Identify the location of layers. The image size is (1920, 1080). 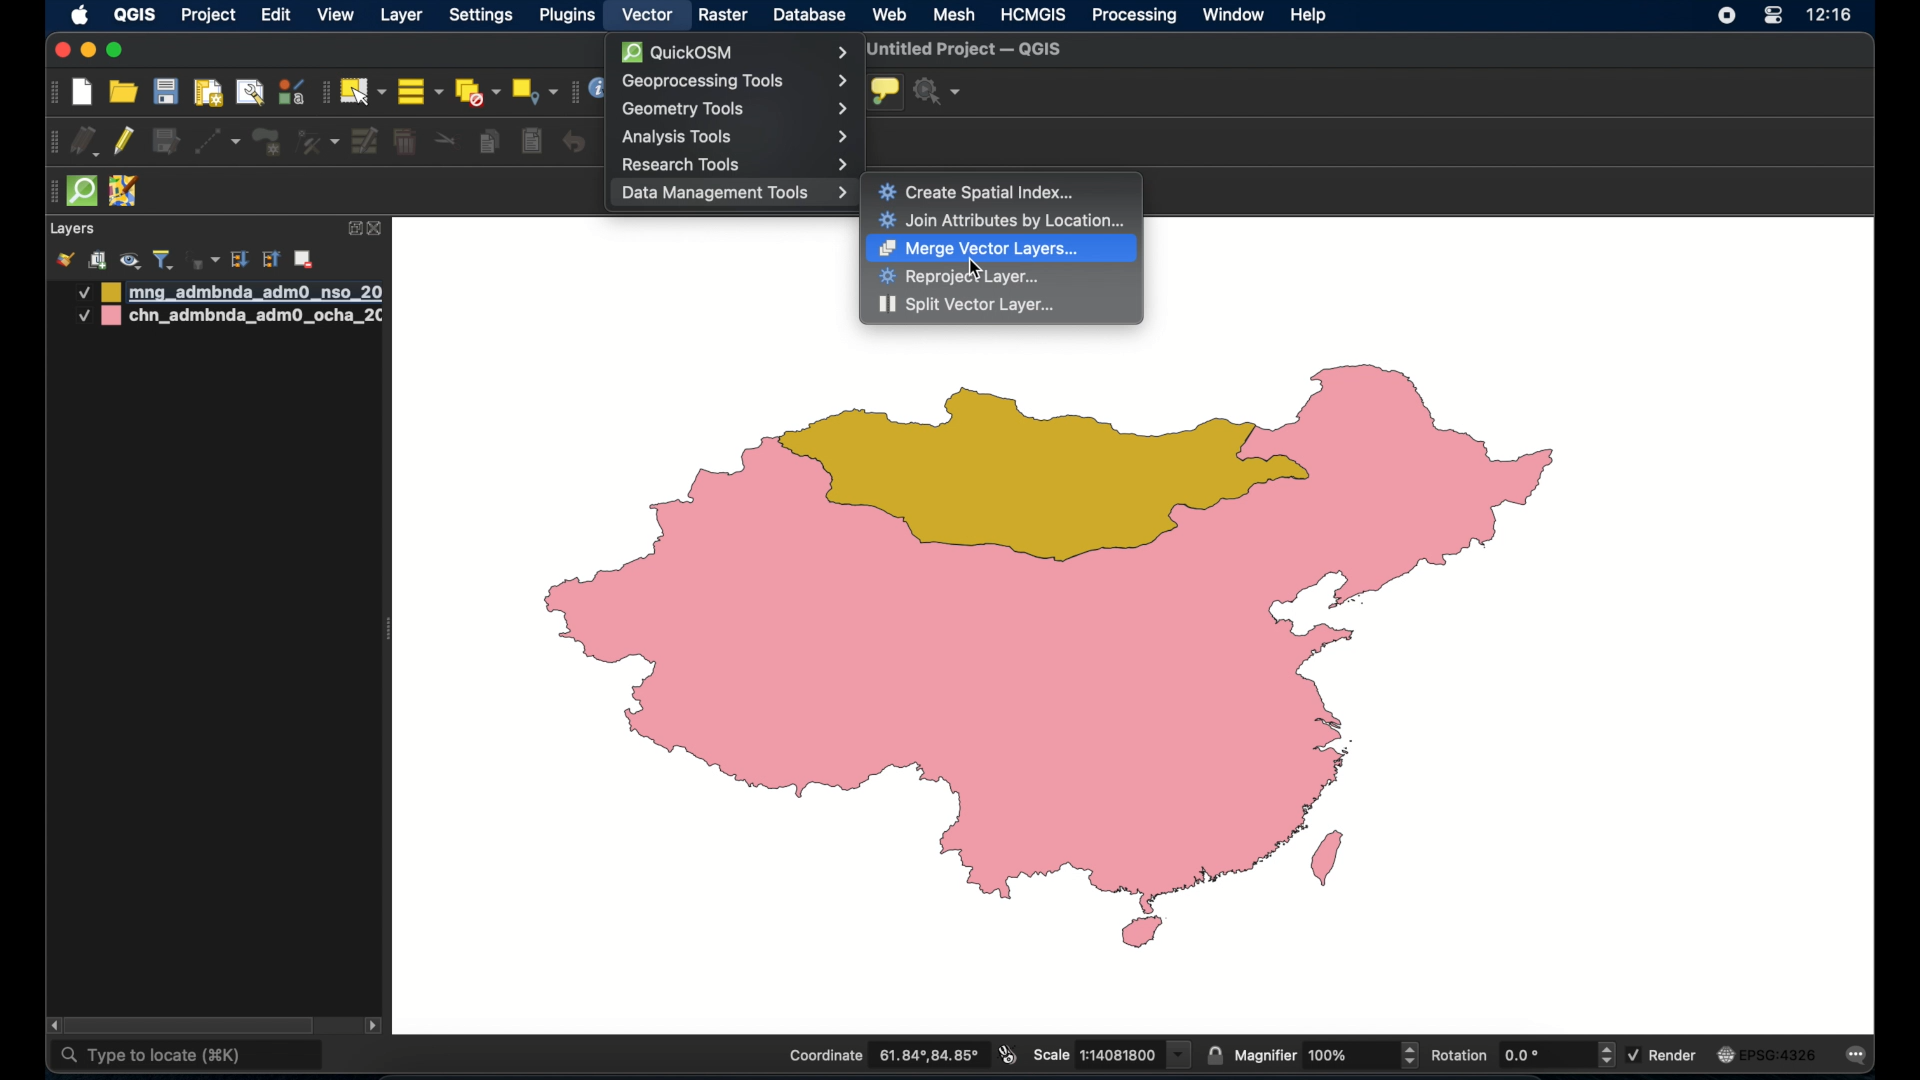
(72, 230).